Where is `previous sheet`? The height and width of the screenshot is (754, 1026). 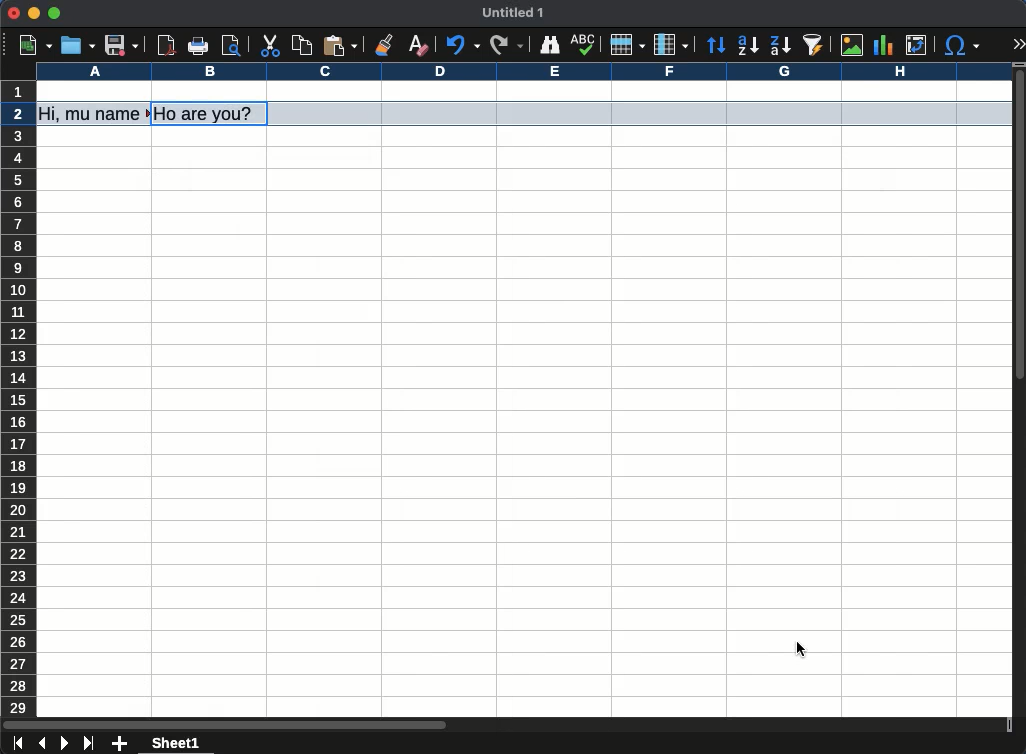
previous sheet is located at coordinates (44, 744).